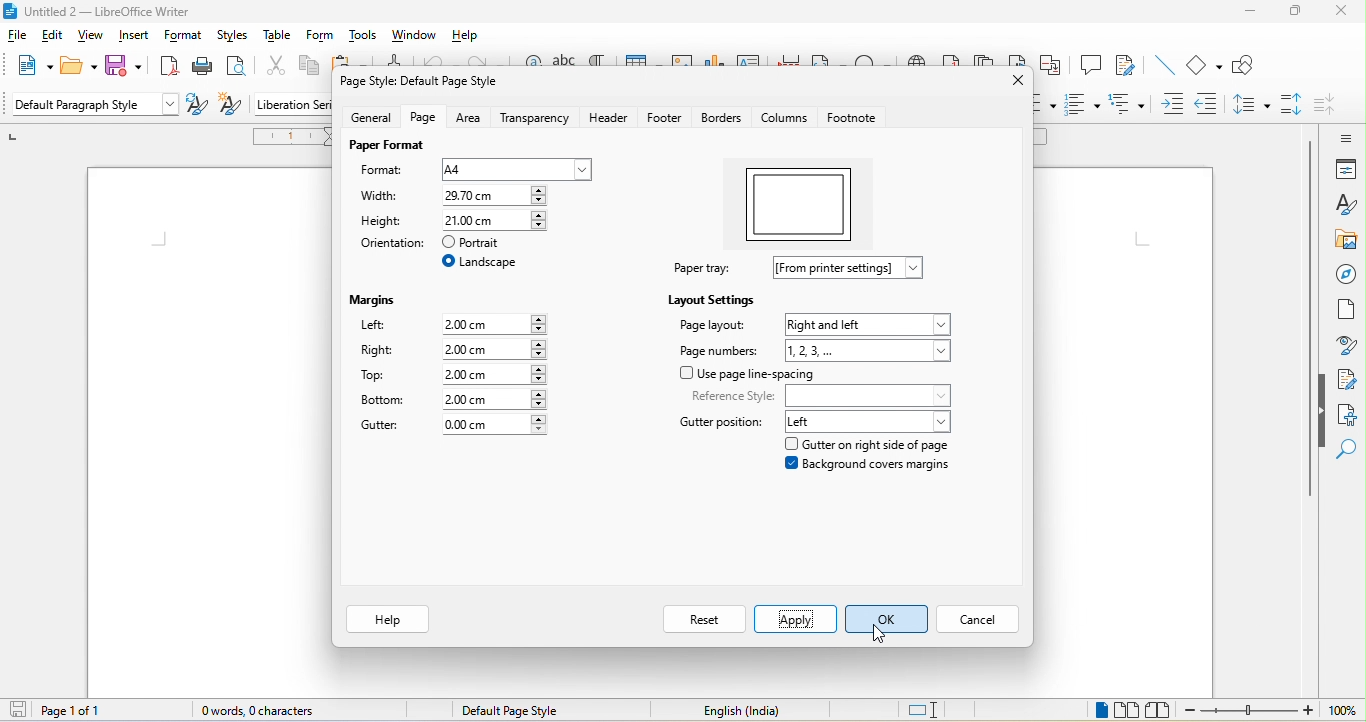 The width and height of the screenshot is (1366, 722). I want to click on single page view, so click(1096, 710).